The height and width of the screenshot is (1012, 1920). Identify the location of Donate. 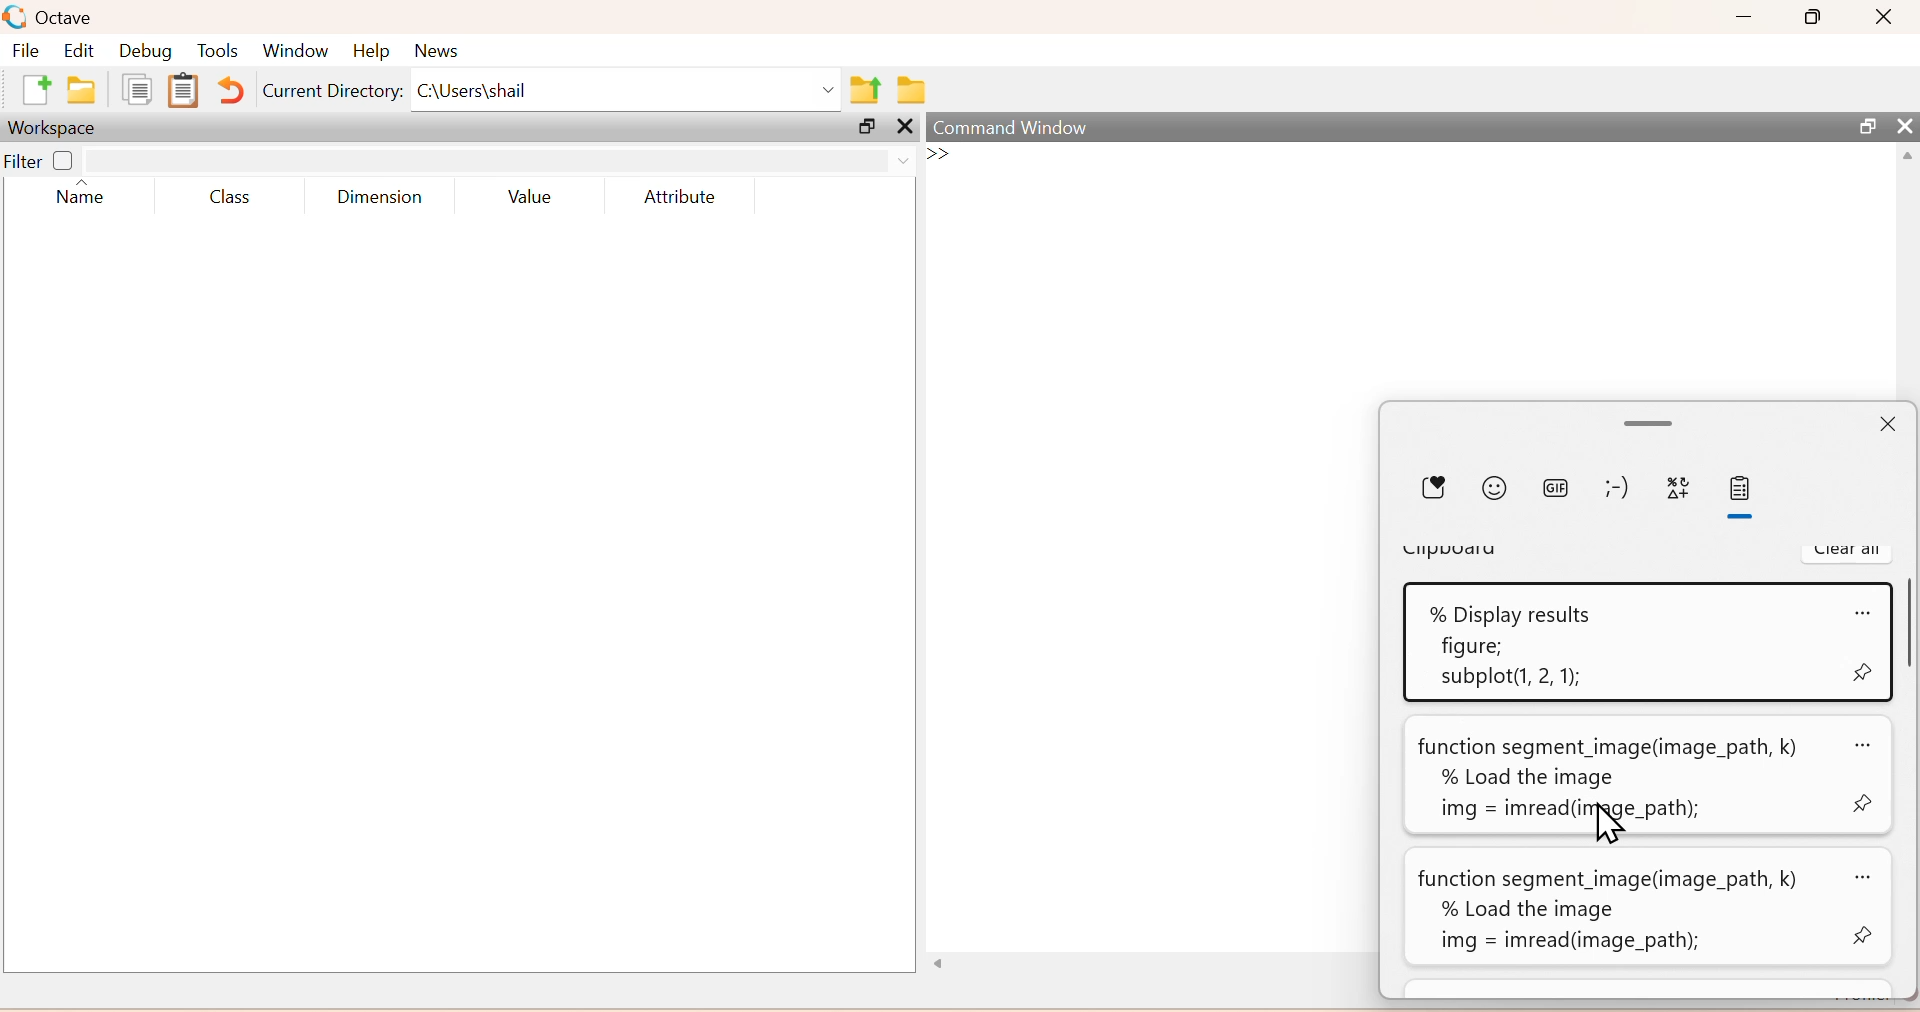
(1433, 488).